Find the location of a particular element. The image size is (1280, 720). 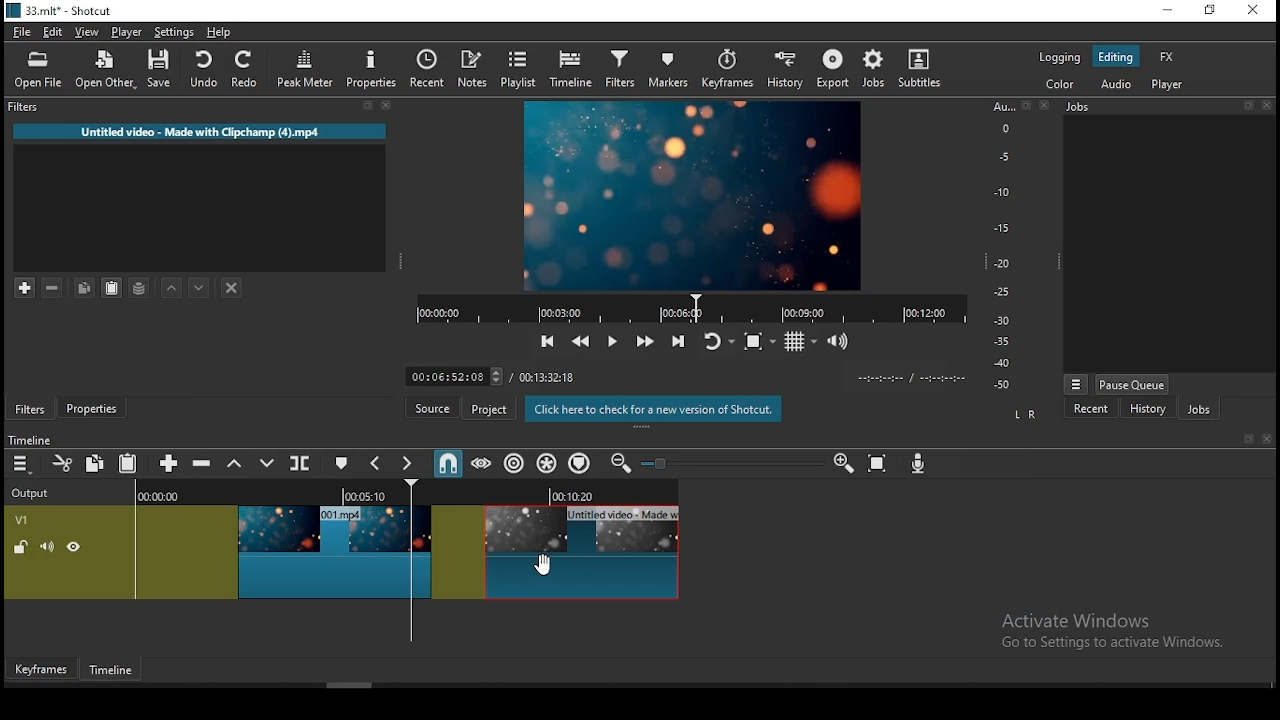

ripple is located at coordinates (515, 464).